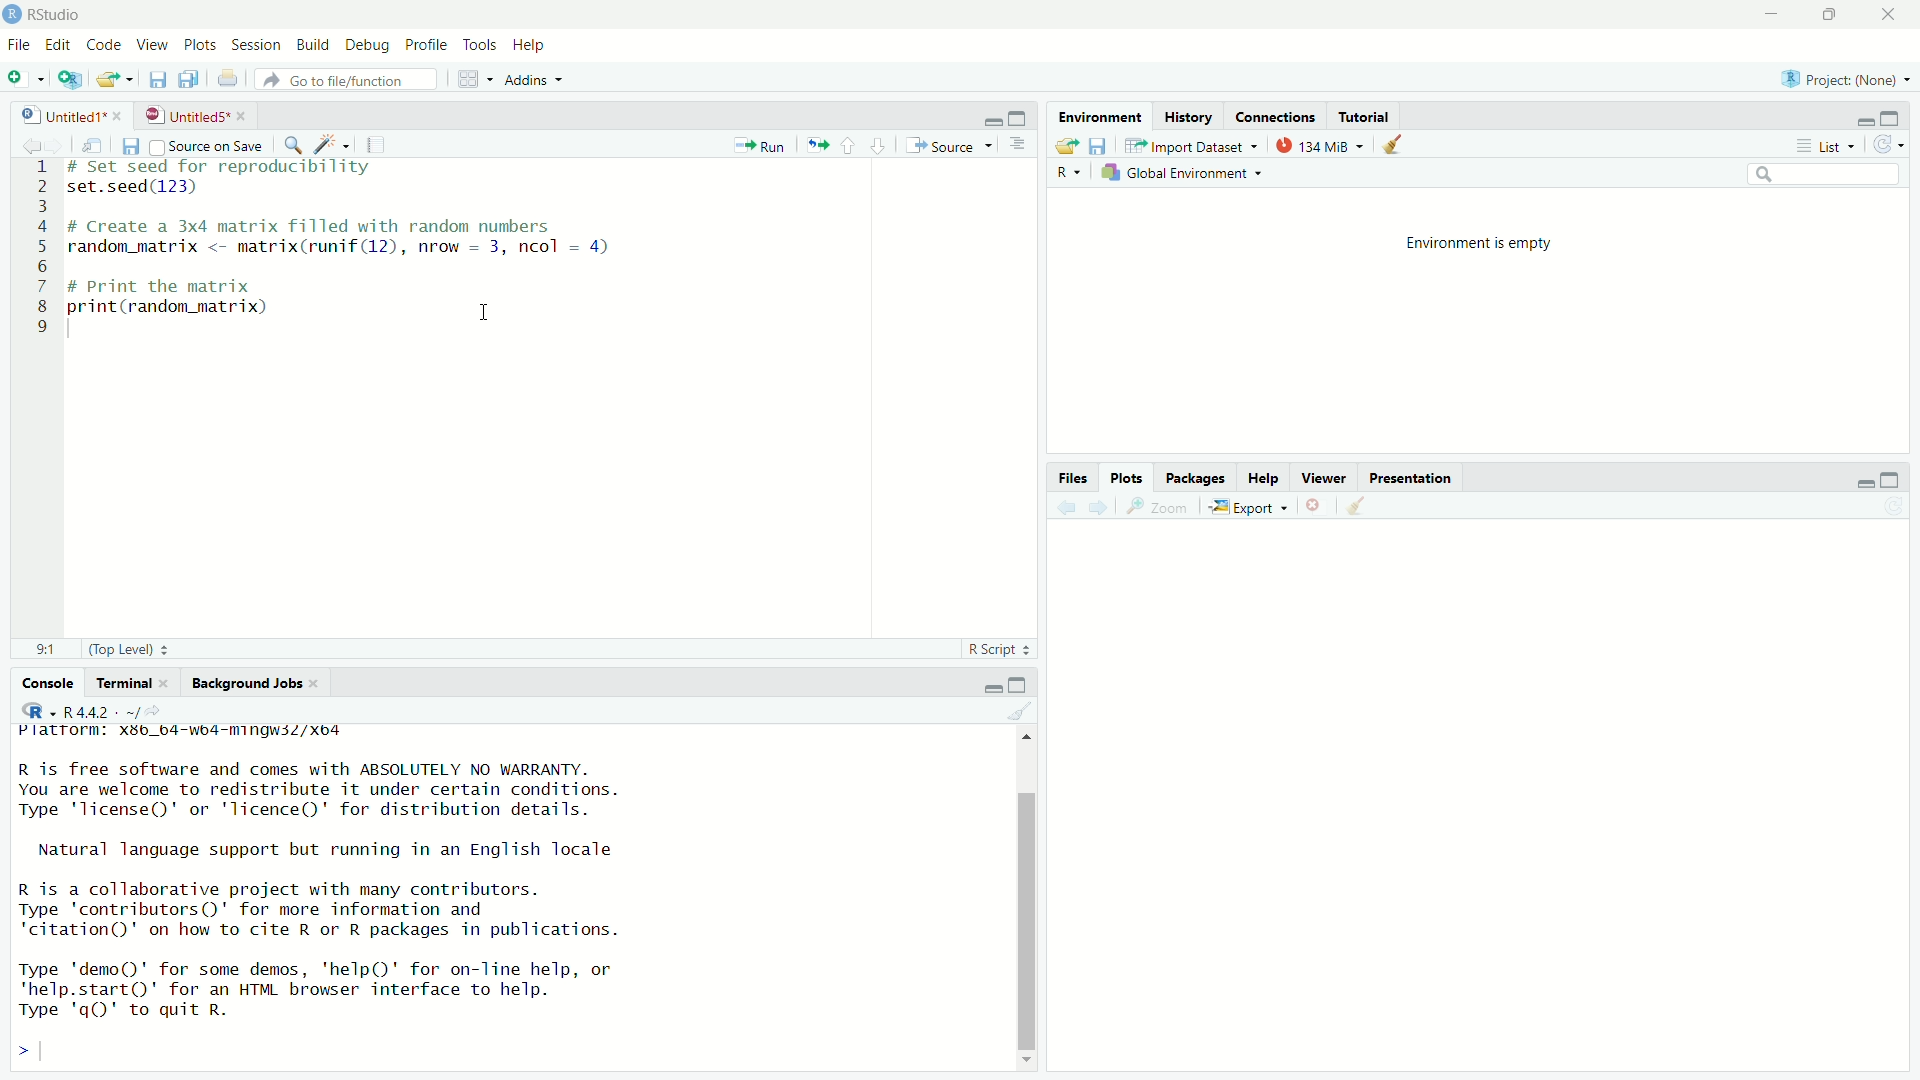  What do you see at coordinates (190, 113) in the screenshot?
I see `UntitledS*` at bounding box center [190, 113].